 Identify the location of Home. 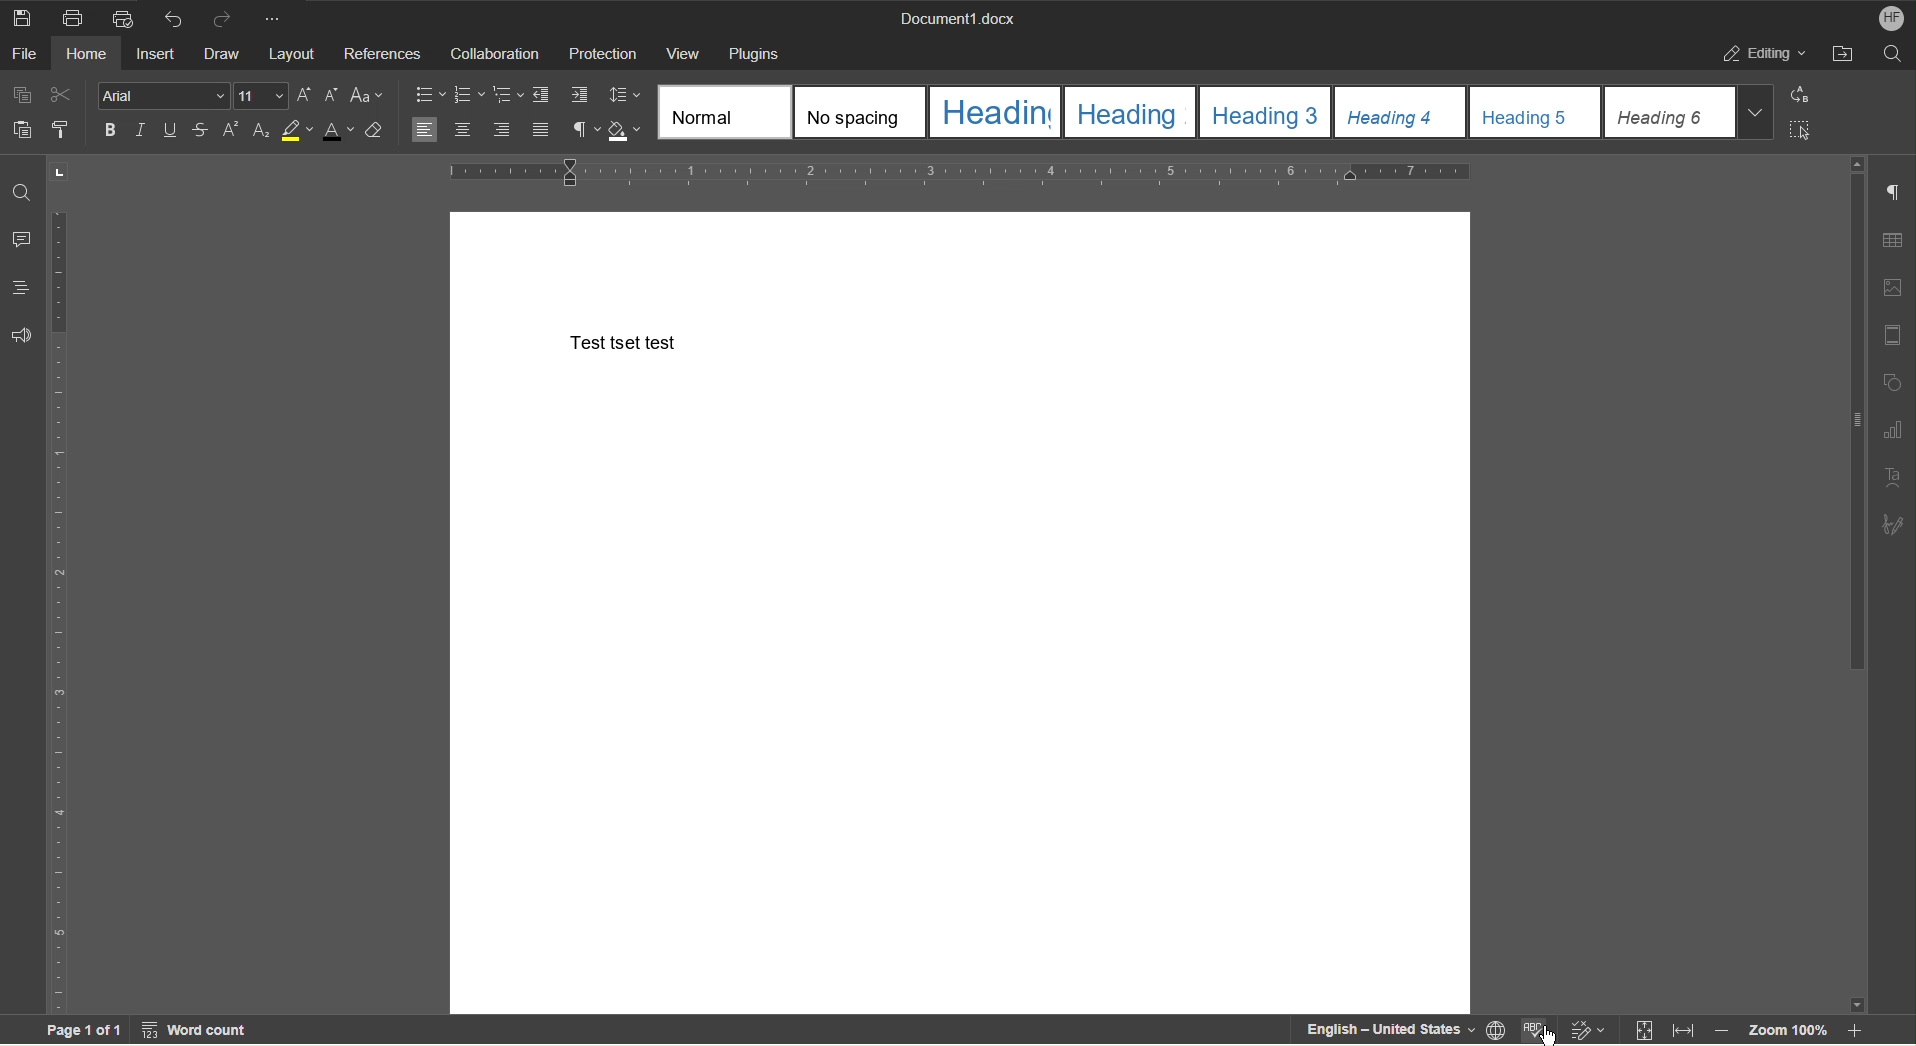
(90, 53).